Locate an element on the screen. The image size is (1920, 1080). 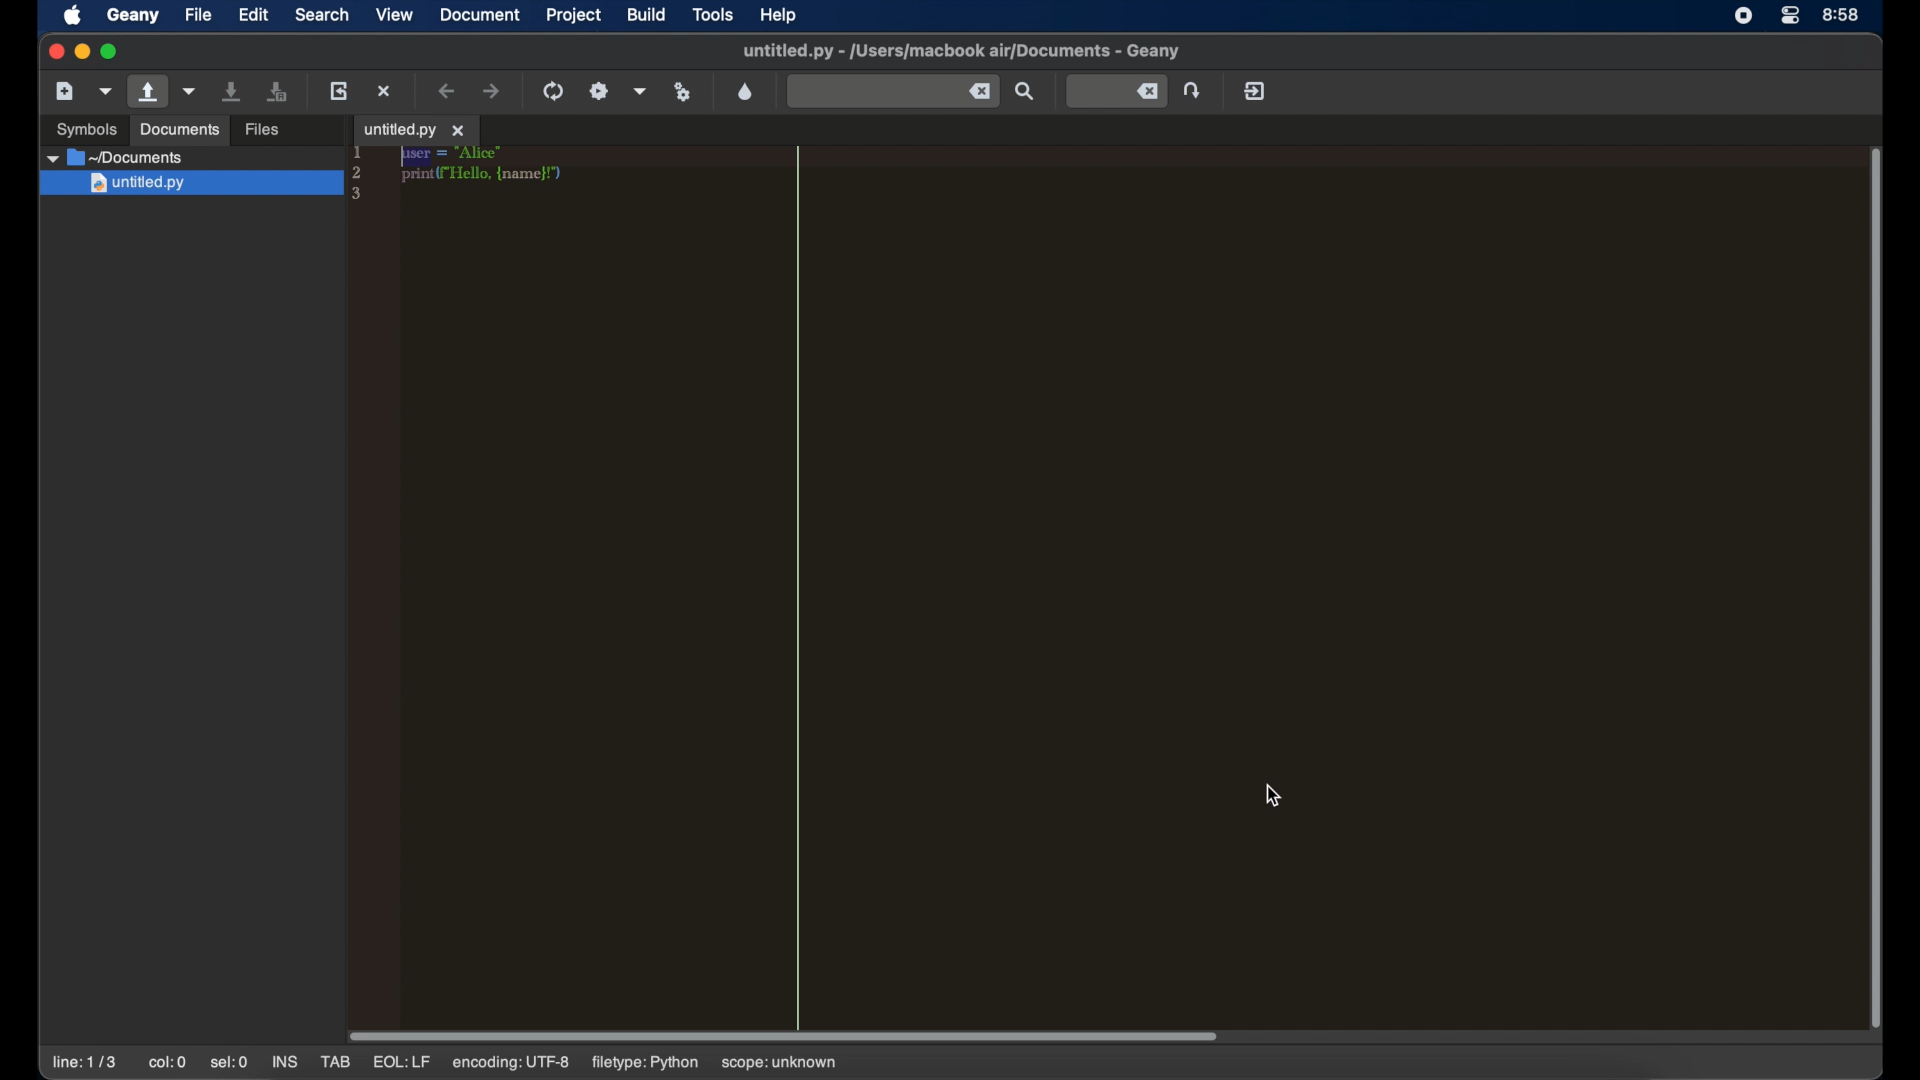
open existing file is located at coordinates (148, 91).